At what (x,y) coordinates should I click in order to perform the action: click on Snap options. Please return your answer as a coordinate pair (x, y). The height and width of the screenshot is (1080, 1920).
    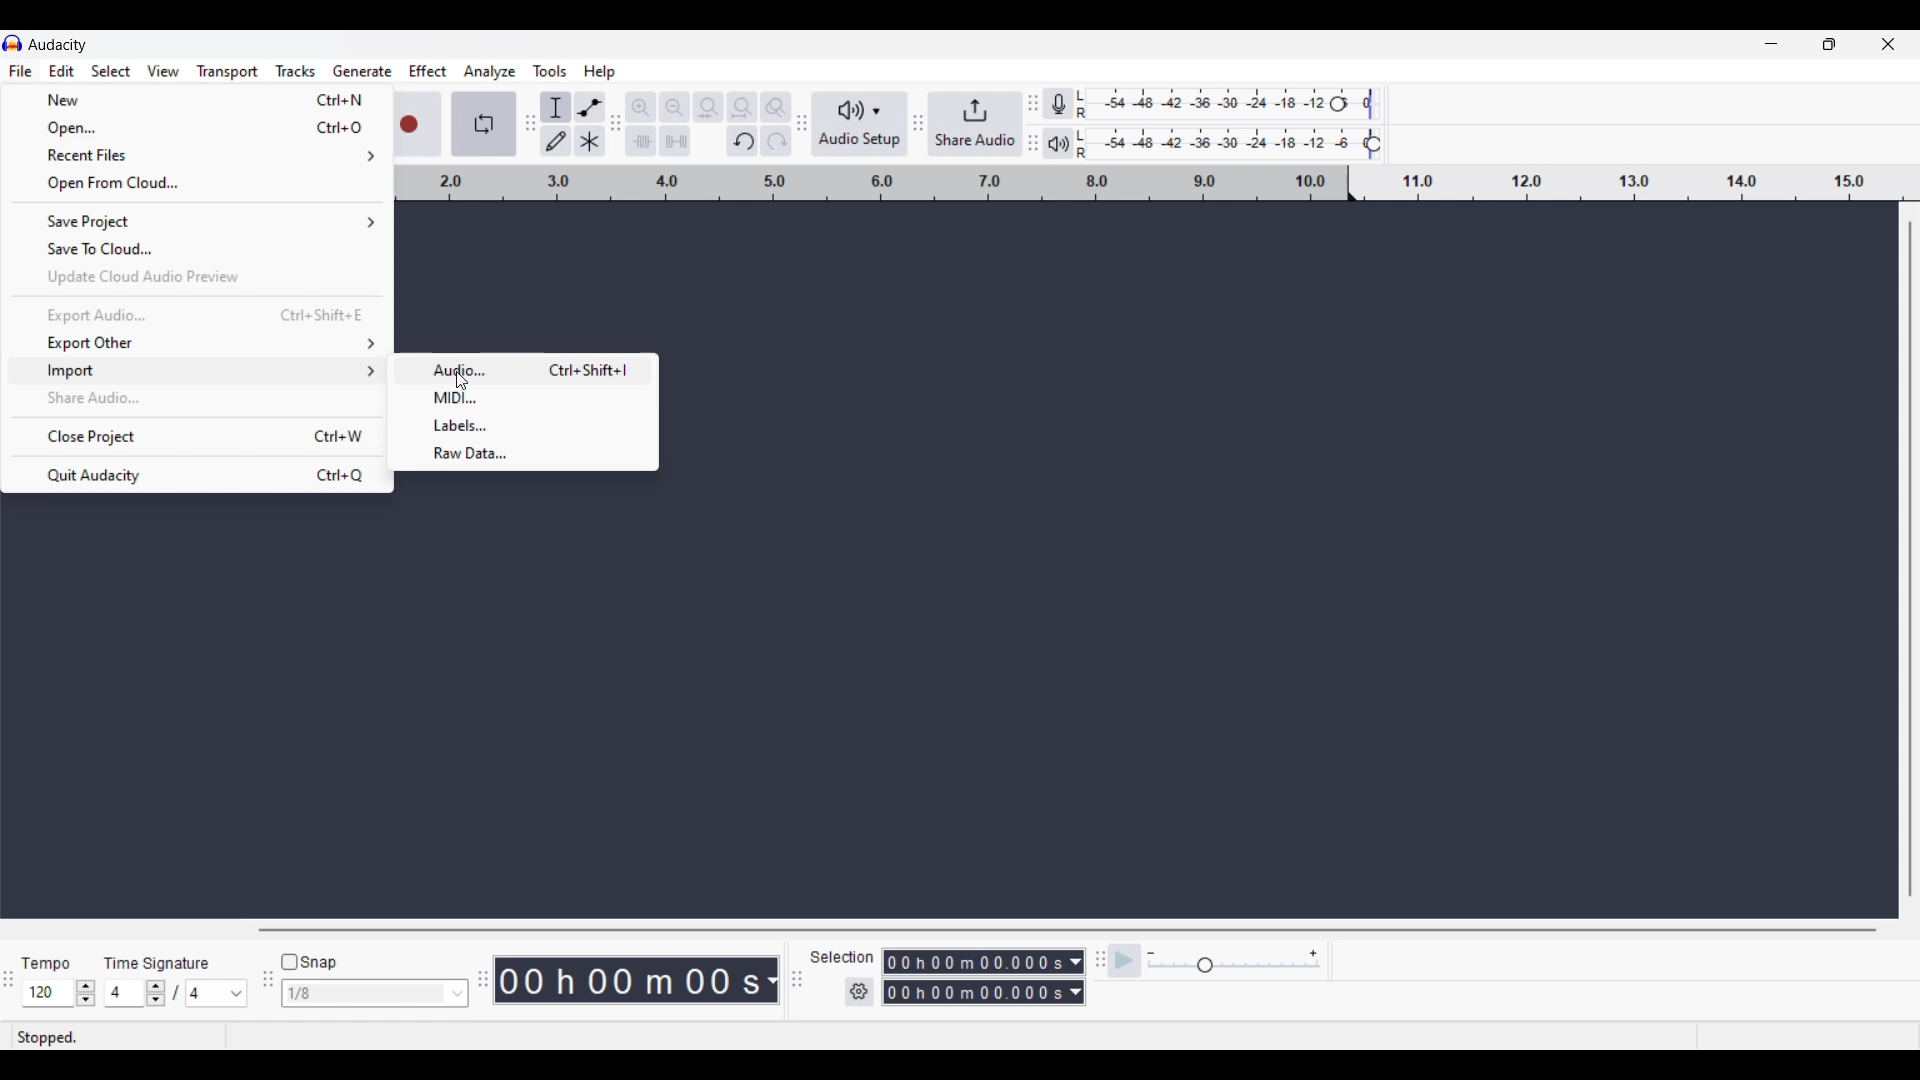
    Looking at the image, I should click on (458, 993).